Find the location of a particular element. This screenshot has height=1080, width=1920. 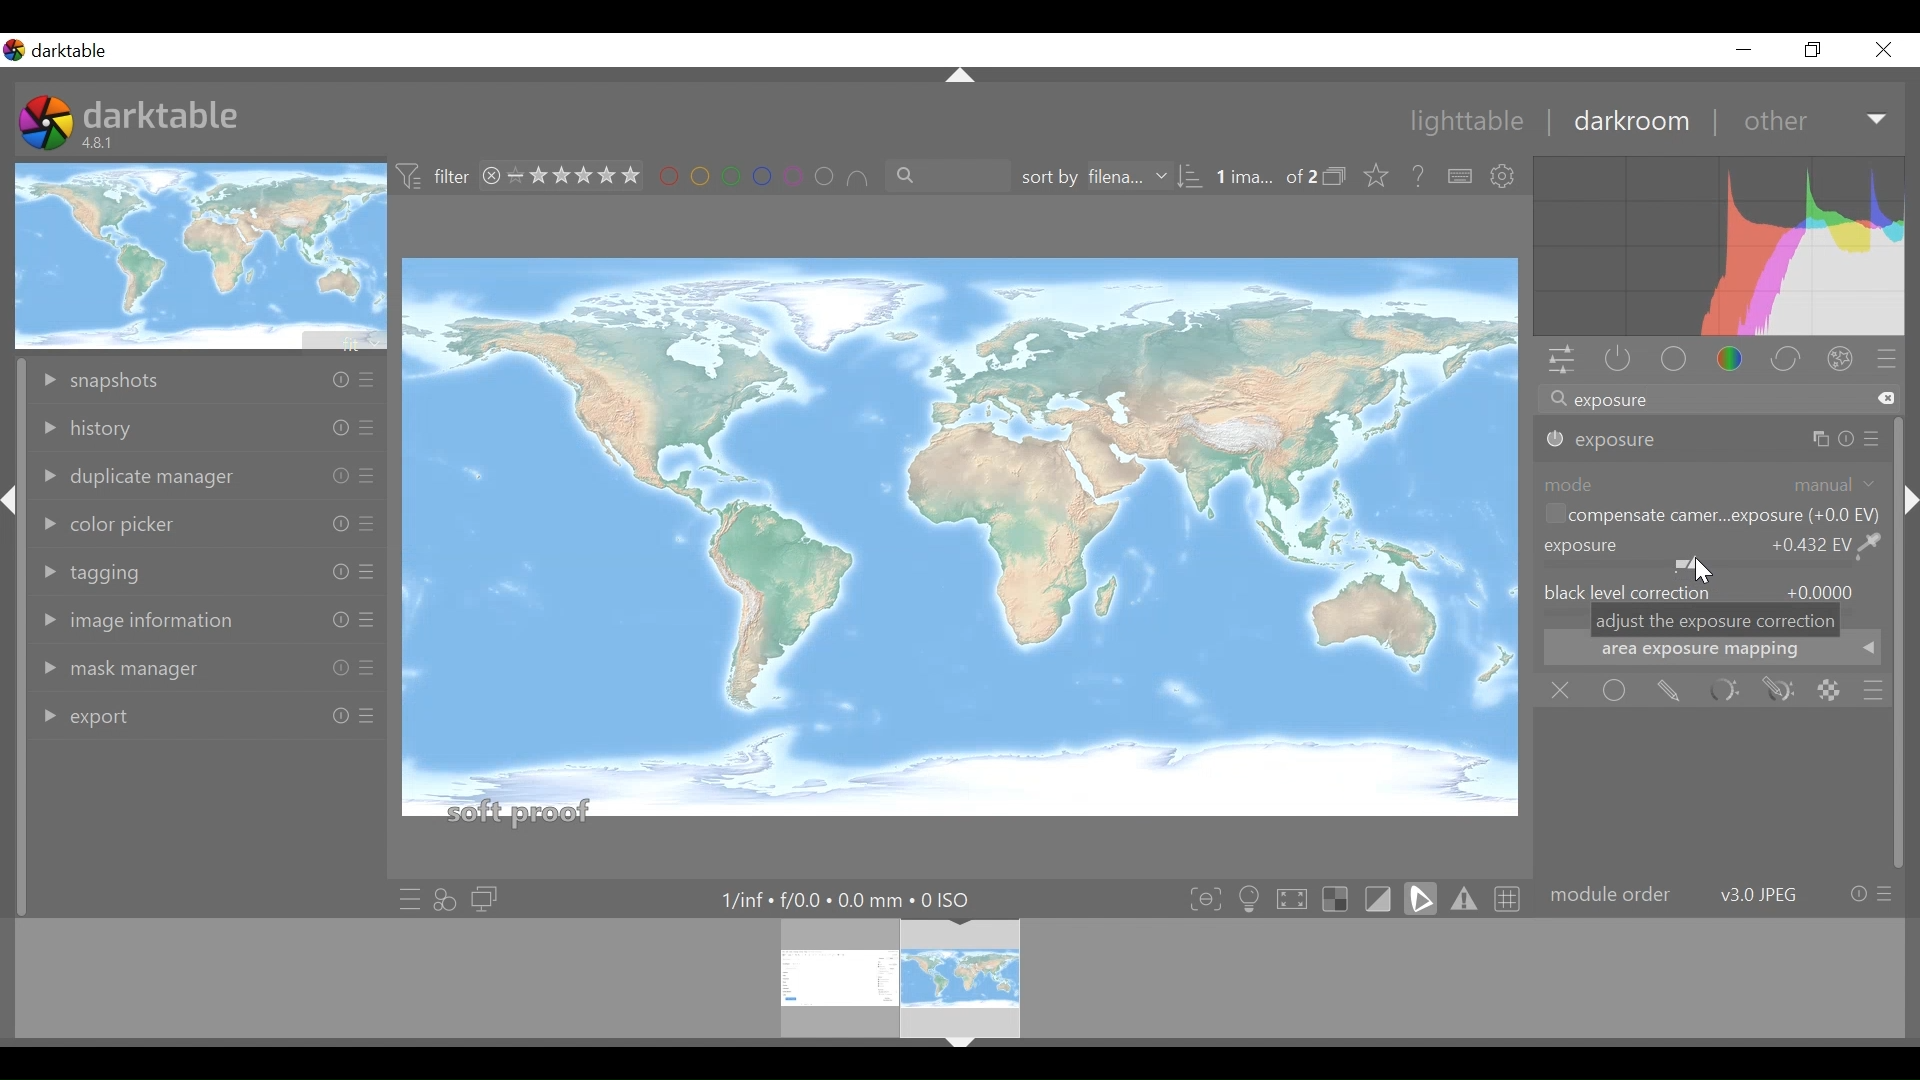

automatically remove the camera bias is located at coordinates (1709, 517).